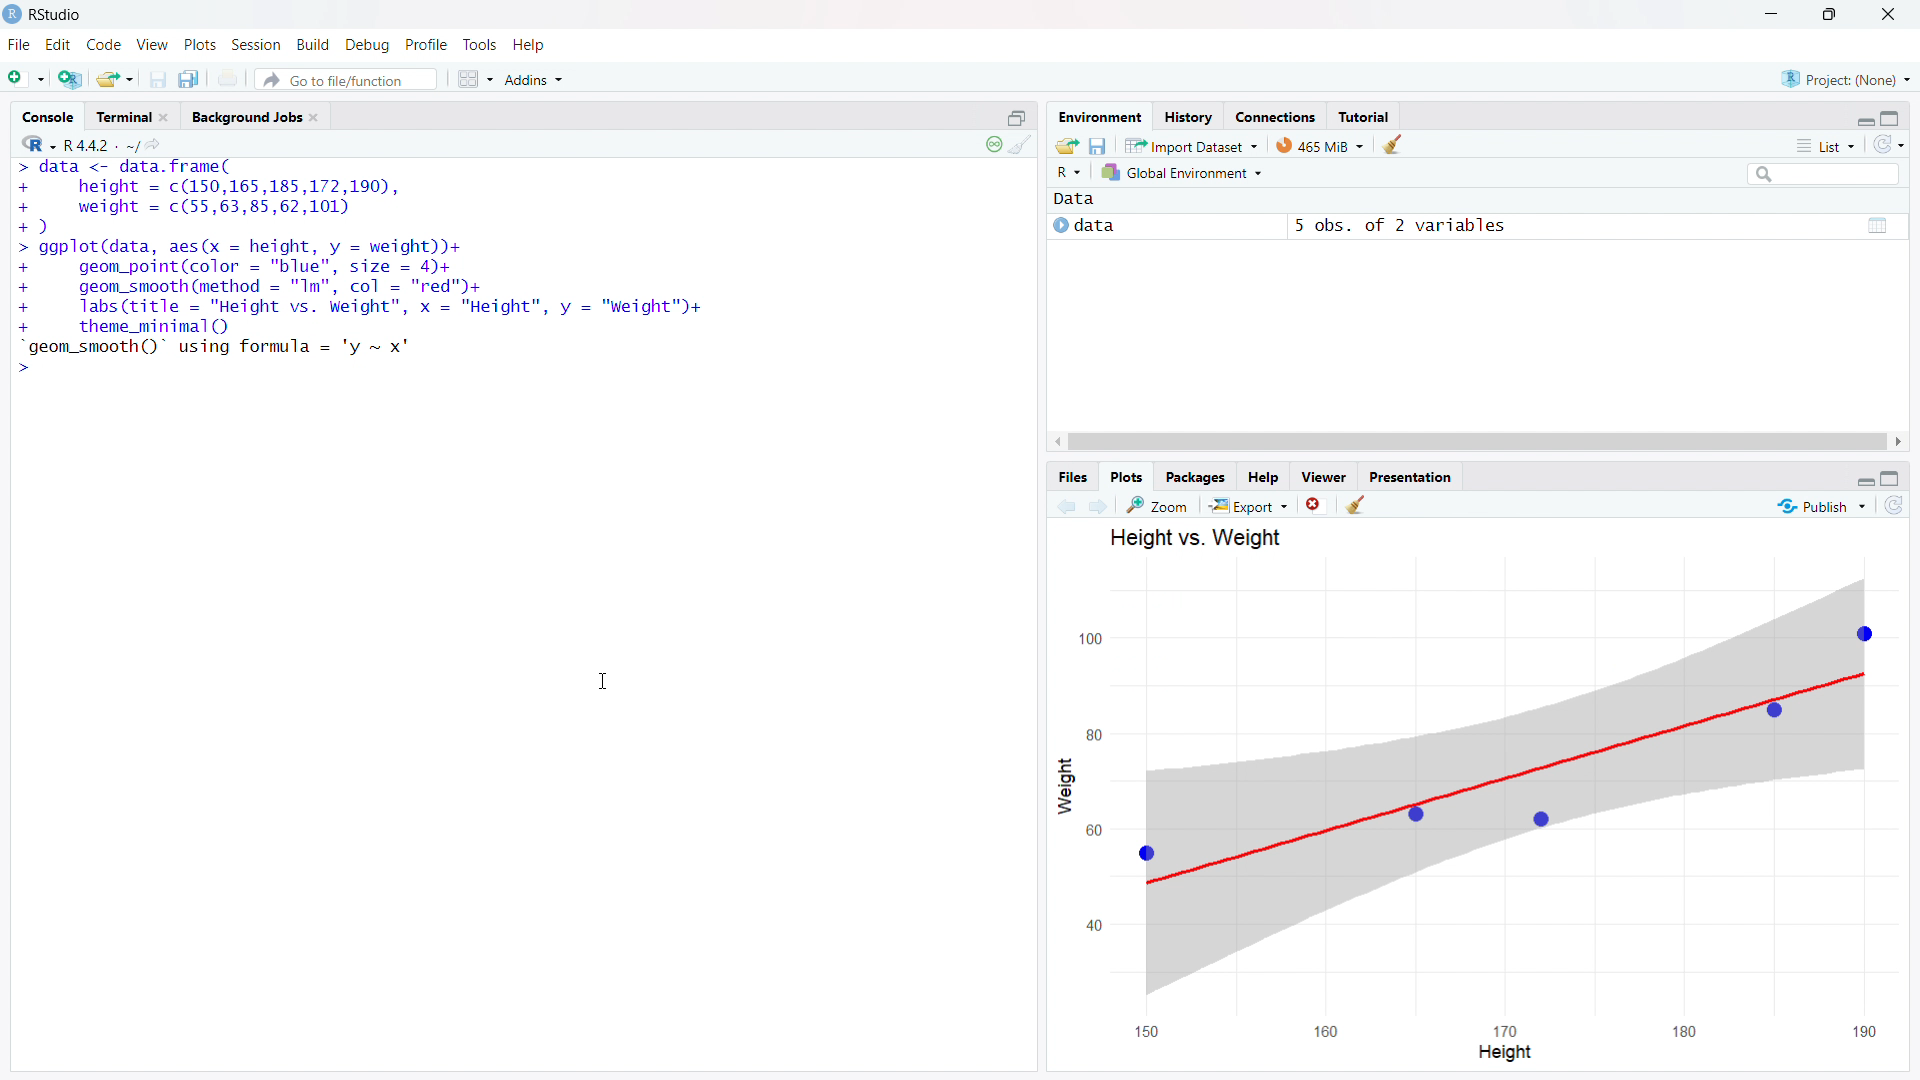 This screenshot has width=1920, height=1080. Describe the element at coordinates (230, 78) in the screenshot. I see `print` at that location.